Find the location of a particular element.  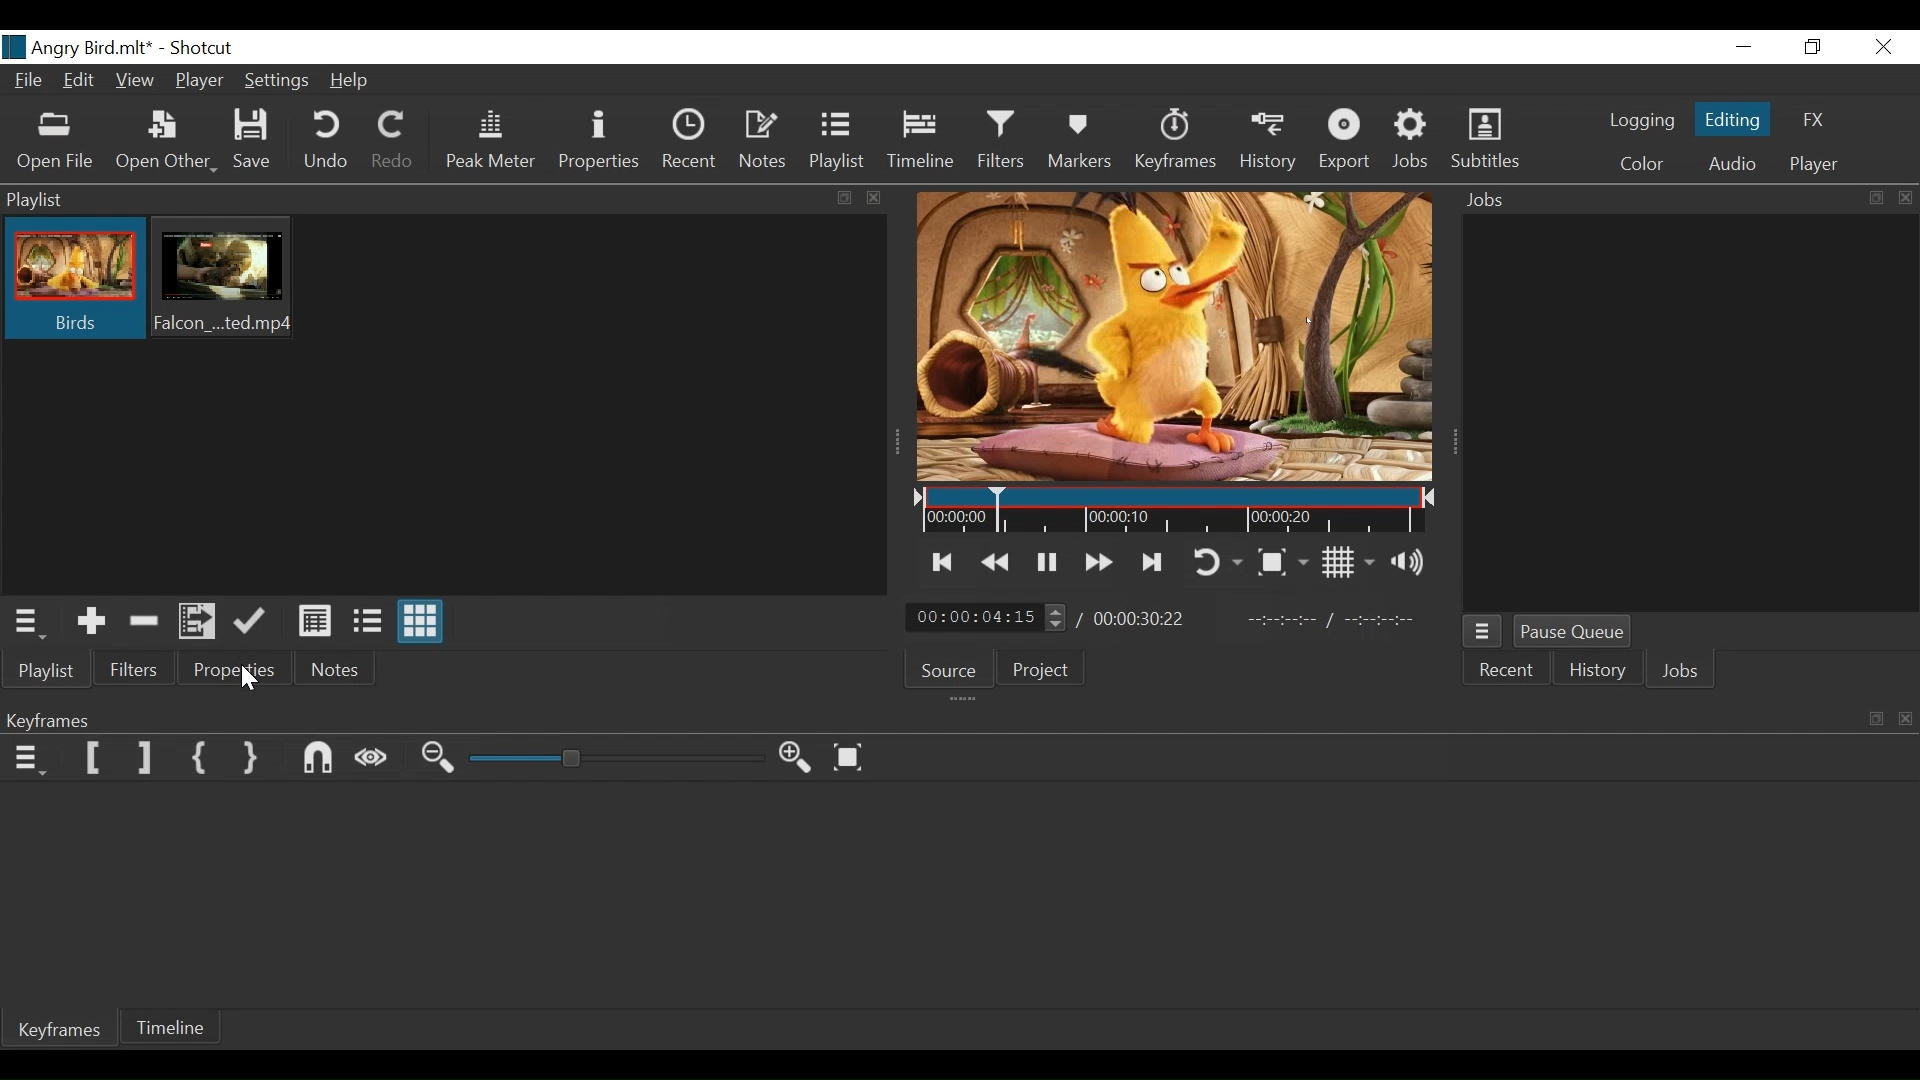

Jobs Panel is located at coordinates (1685, 409).